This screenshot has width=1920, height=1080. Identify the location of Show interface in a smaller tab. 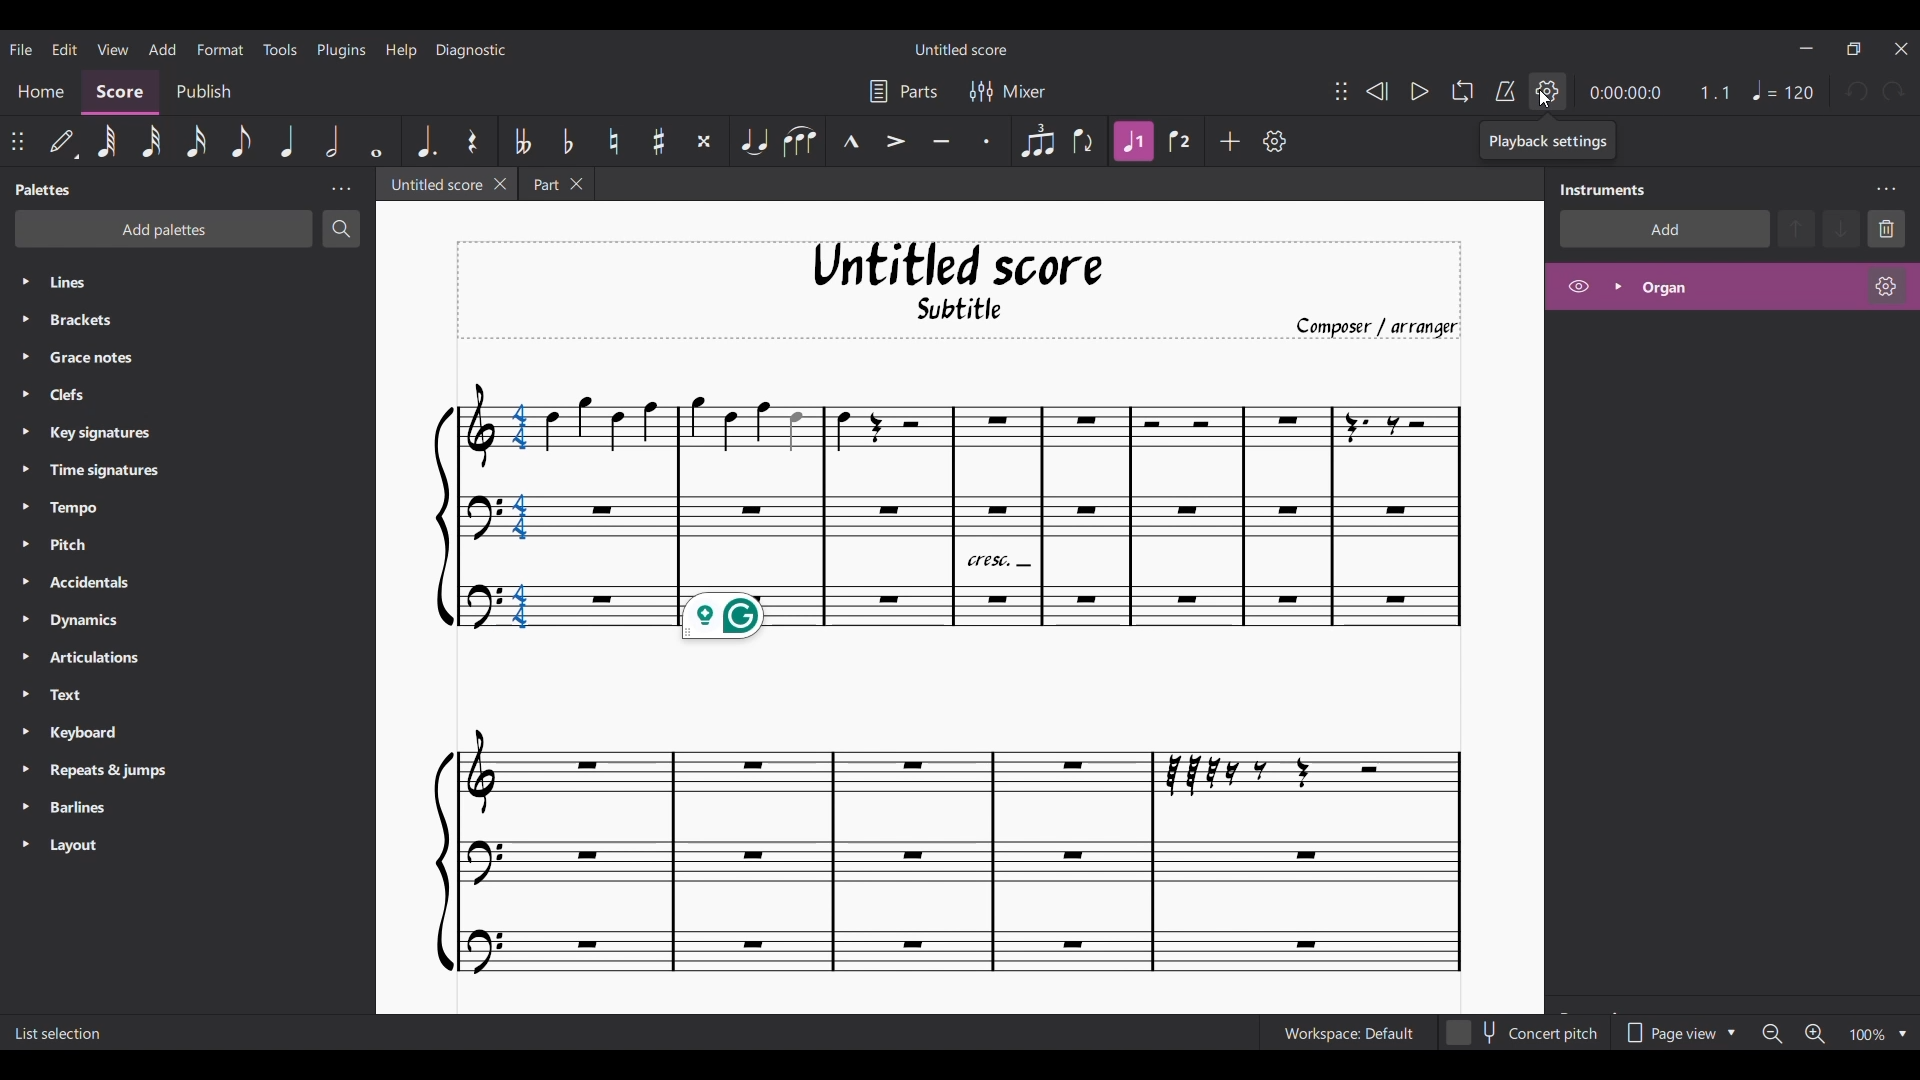
(1854, 49).